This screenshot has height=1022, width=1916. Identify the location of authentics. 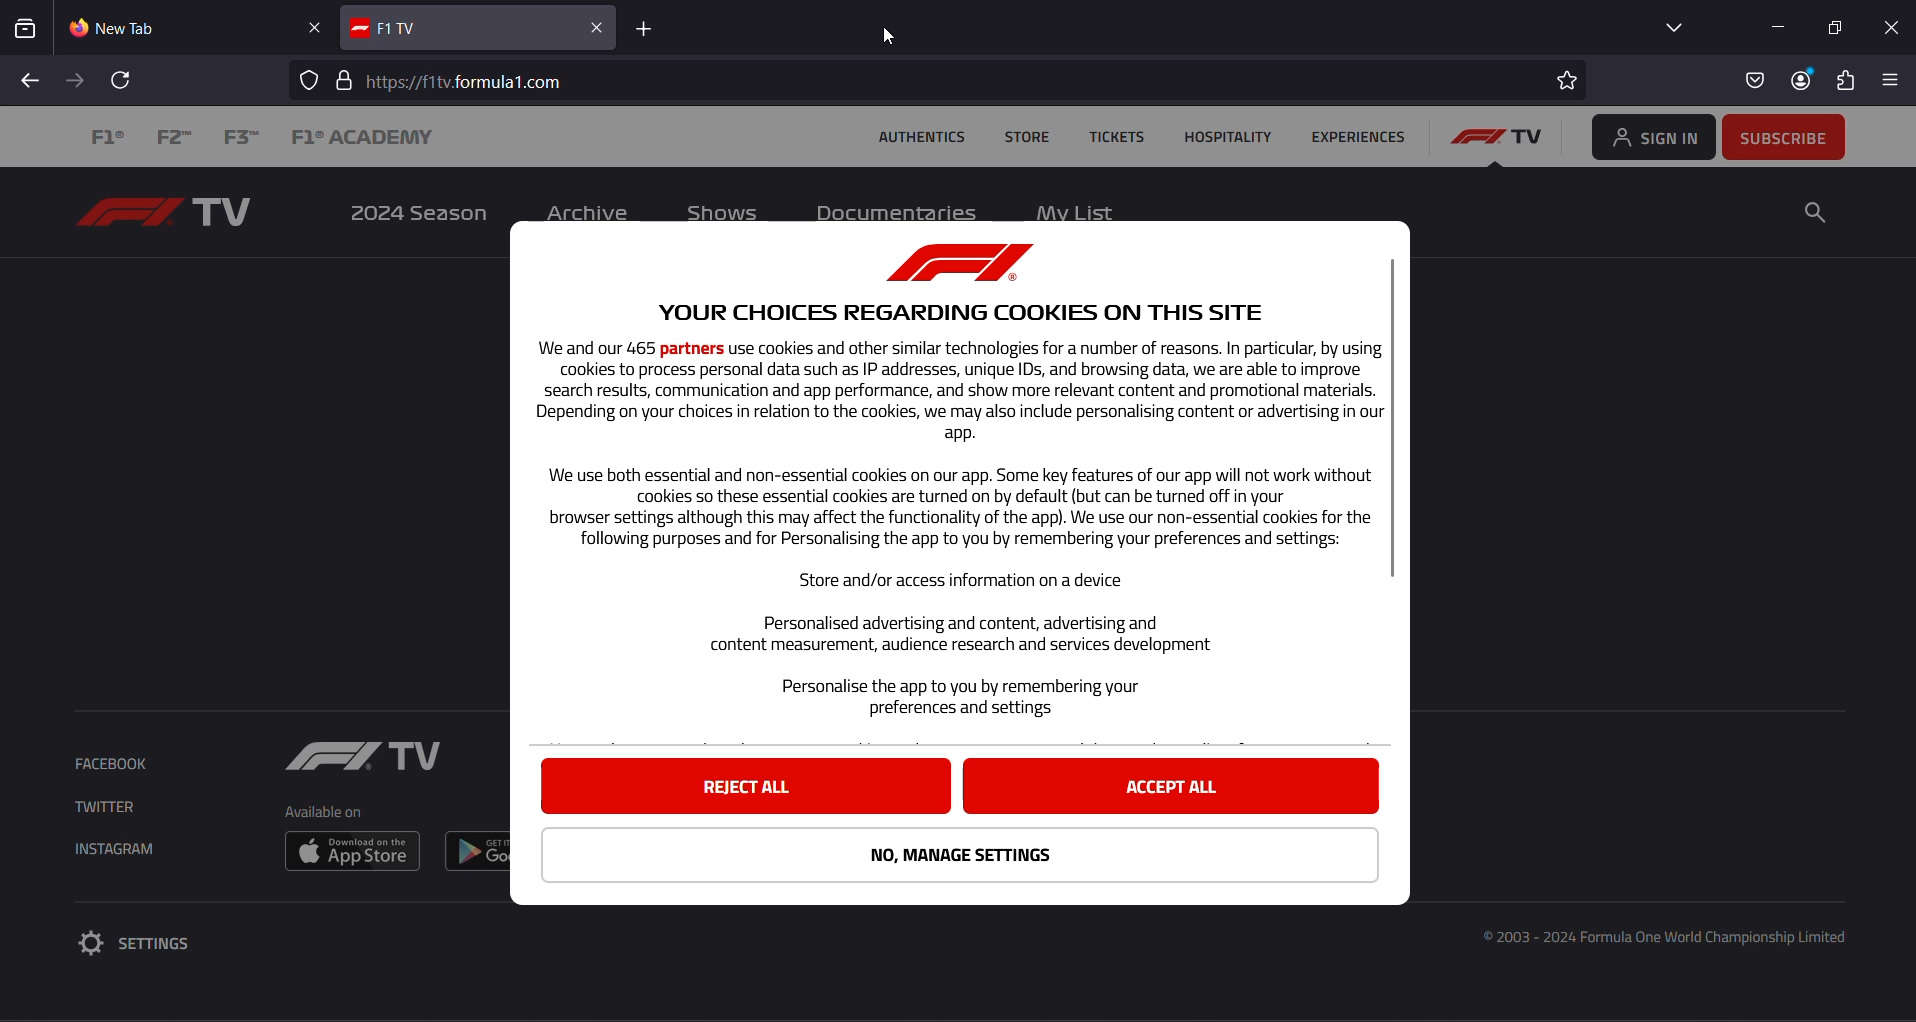
(921, 140).